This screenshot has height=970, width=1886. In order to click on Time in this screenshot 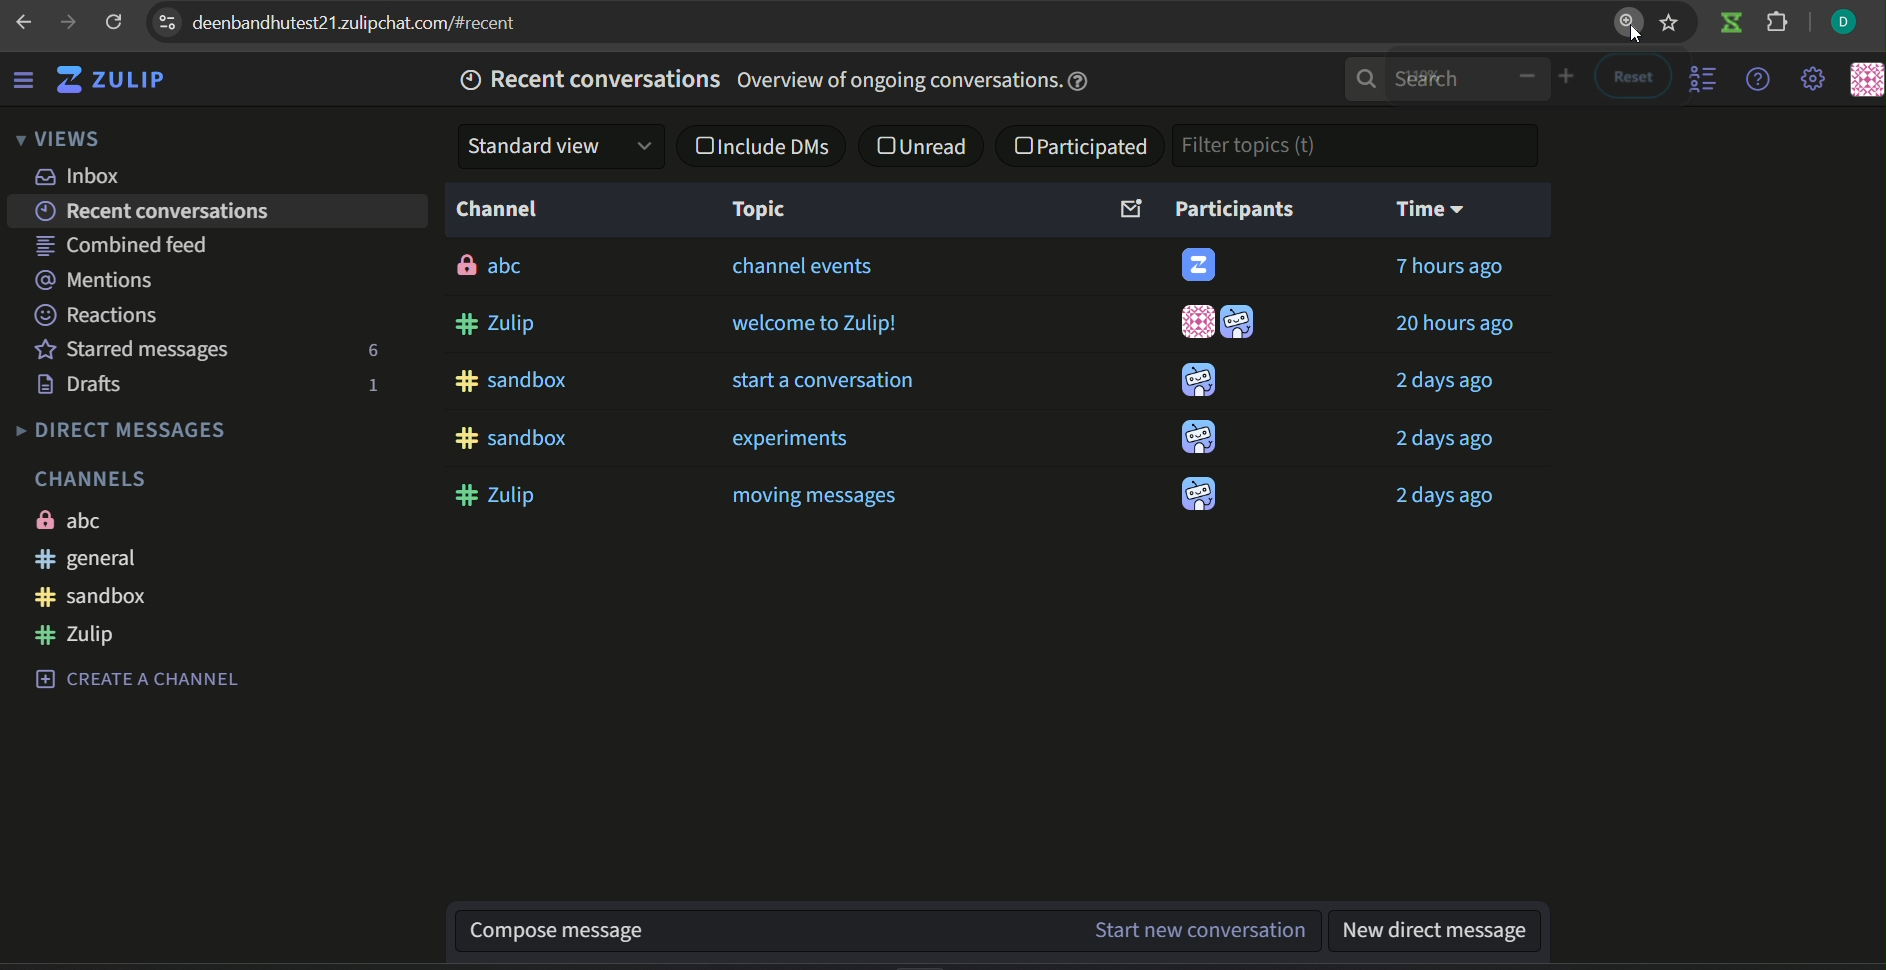, I will do `click(1427, 212)`.